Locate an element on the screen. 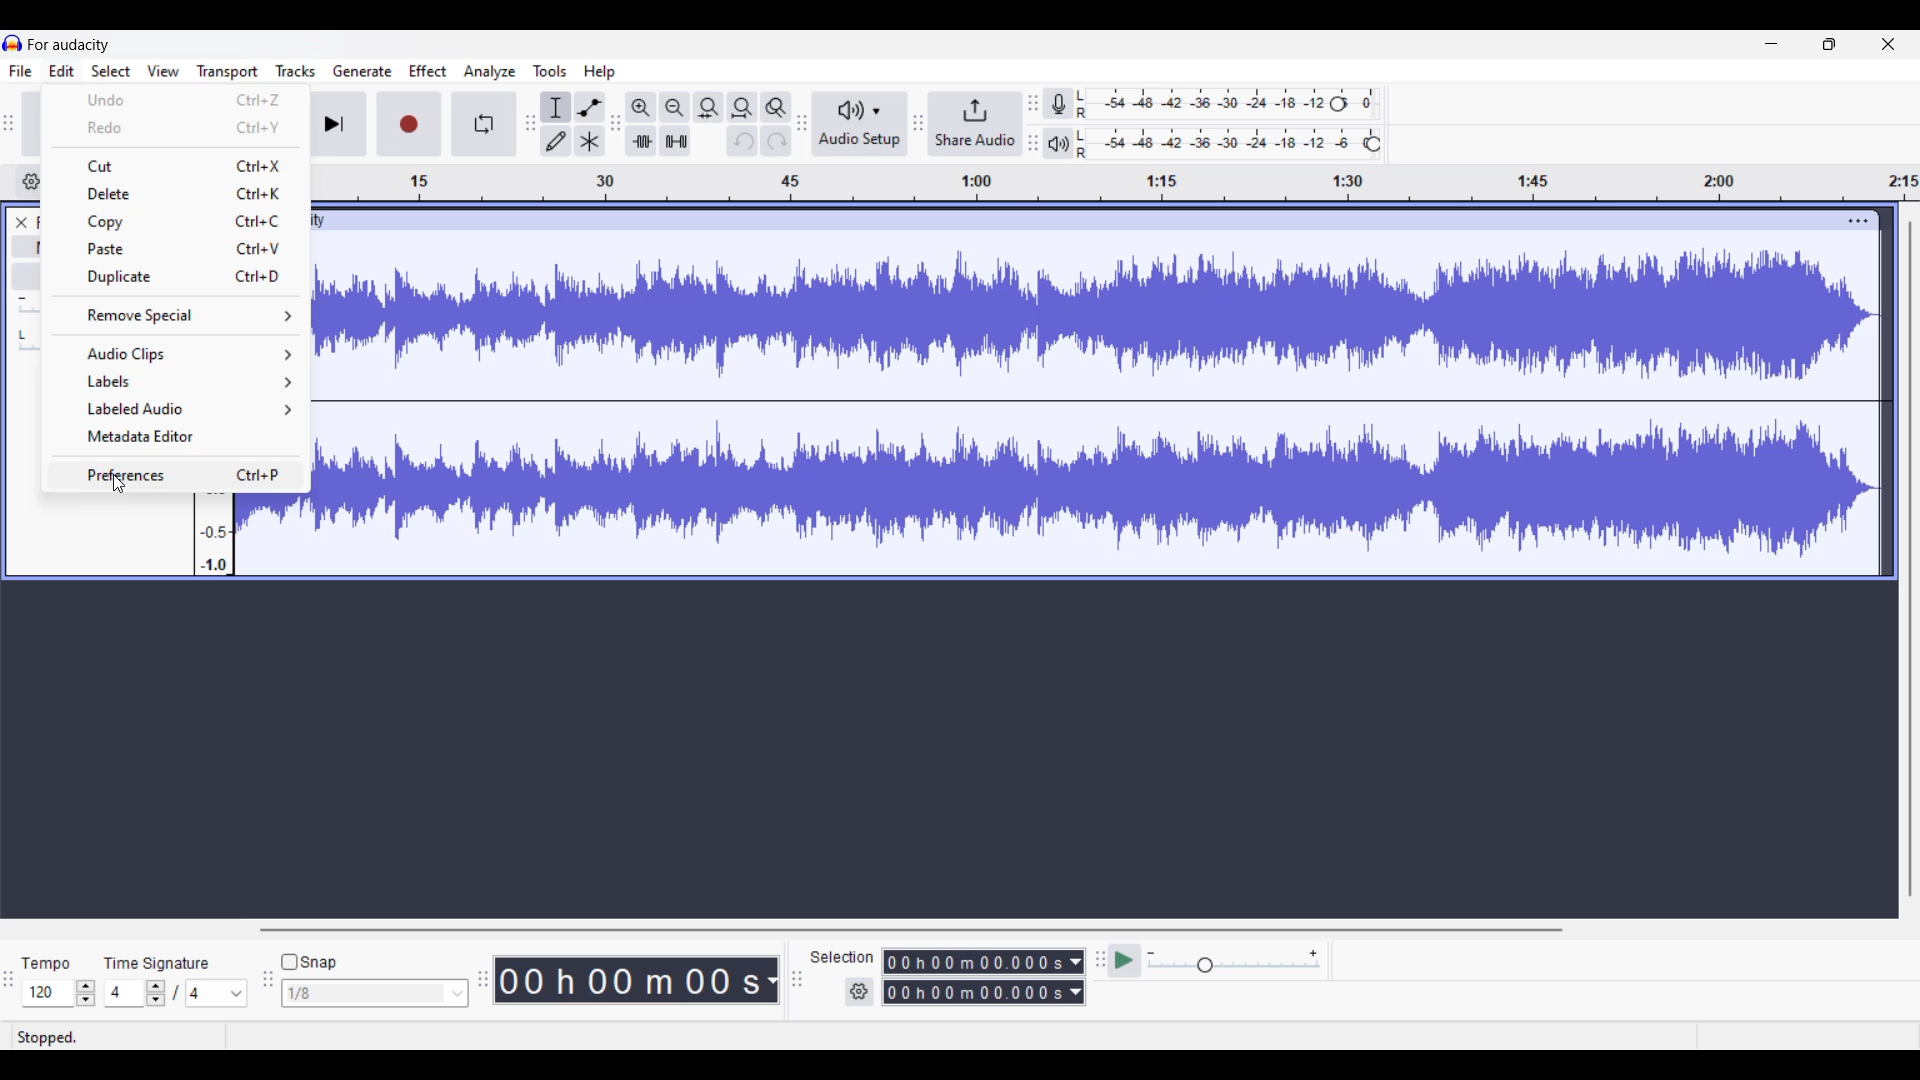 This screenshot has width=1920, height=1080. Max time signature options is located at coordinates (217, 993).